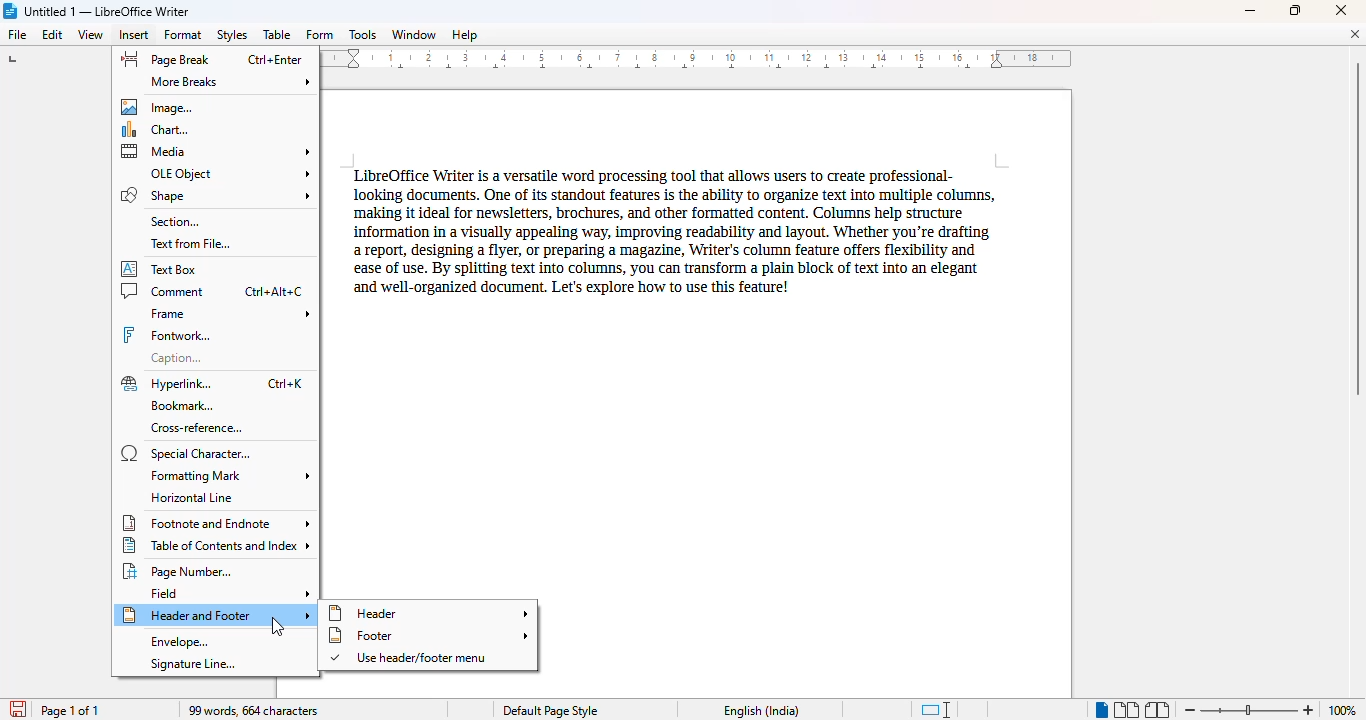  What do you see at coordinates (362, 35) in the screenshot?
I see `tools` at bounding box center [362, 35].